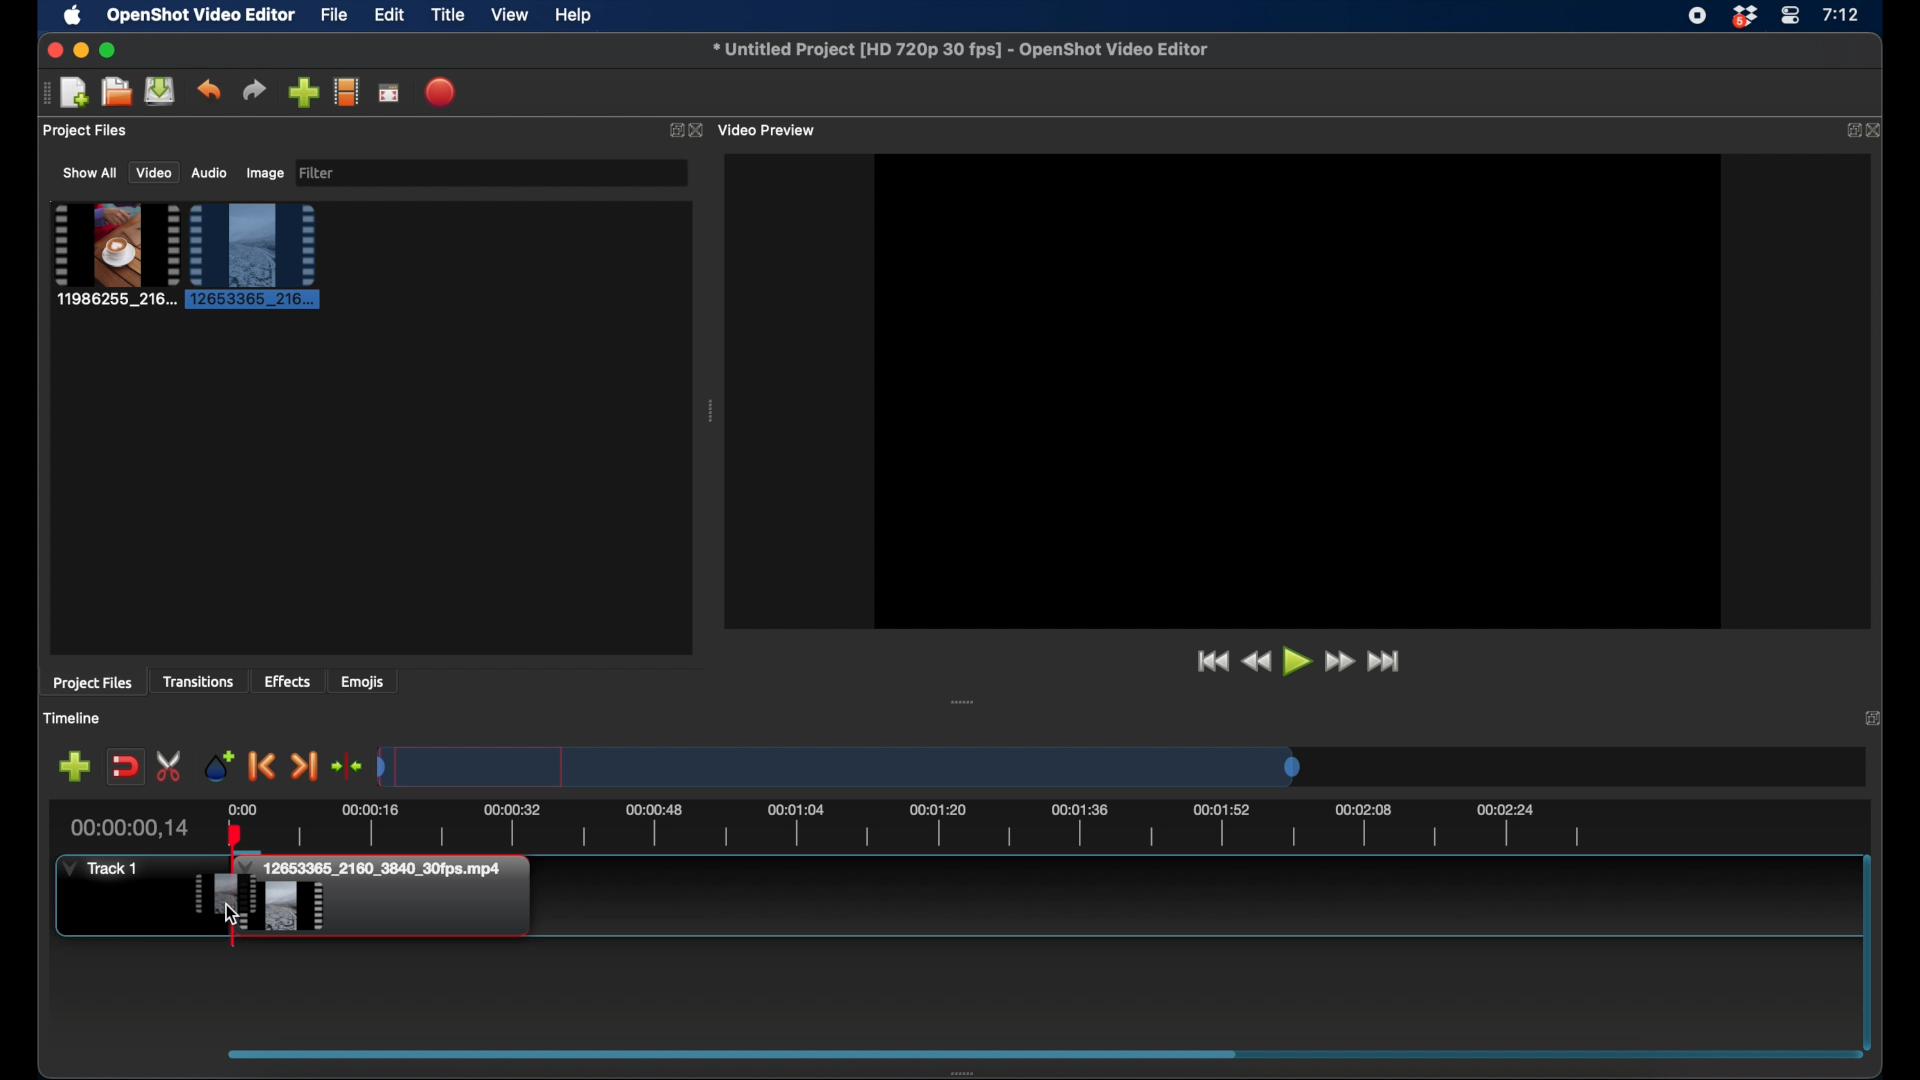 This screenshot has height=1080, width=1920. I want to click on Preview of file being dragged by cursor, so click(223, 893).